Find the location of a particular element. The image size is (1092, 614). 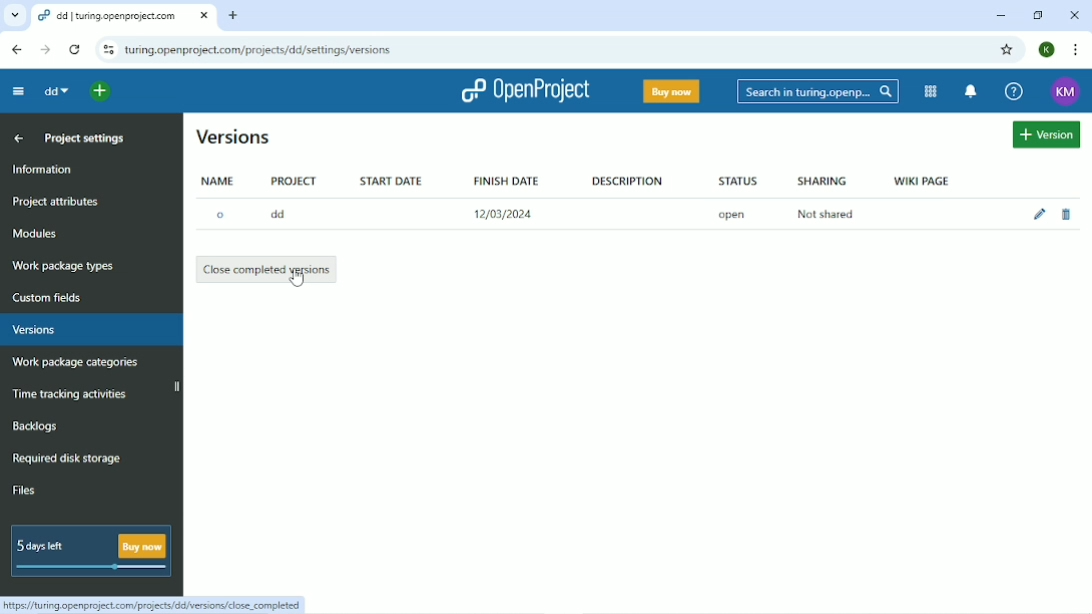

Project settings is located at coordinates (88, 140).